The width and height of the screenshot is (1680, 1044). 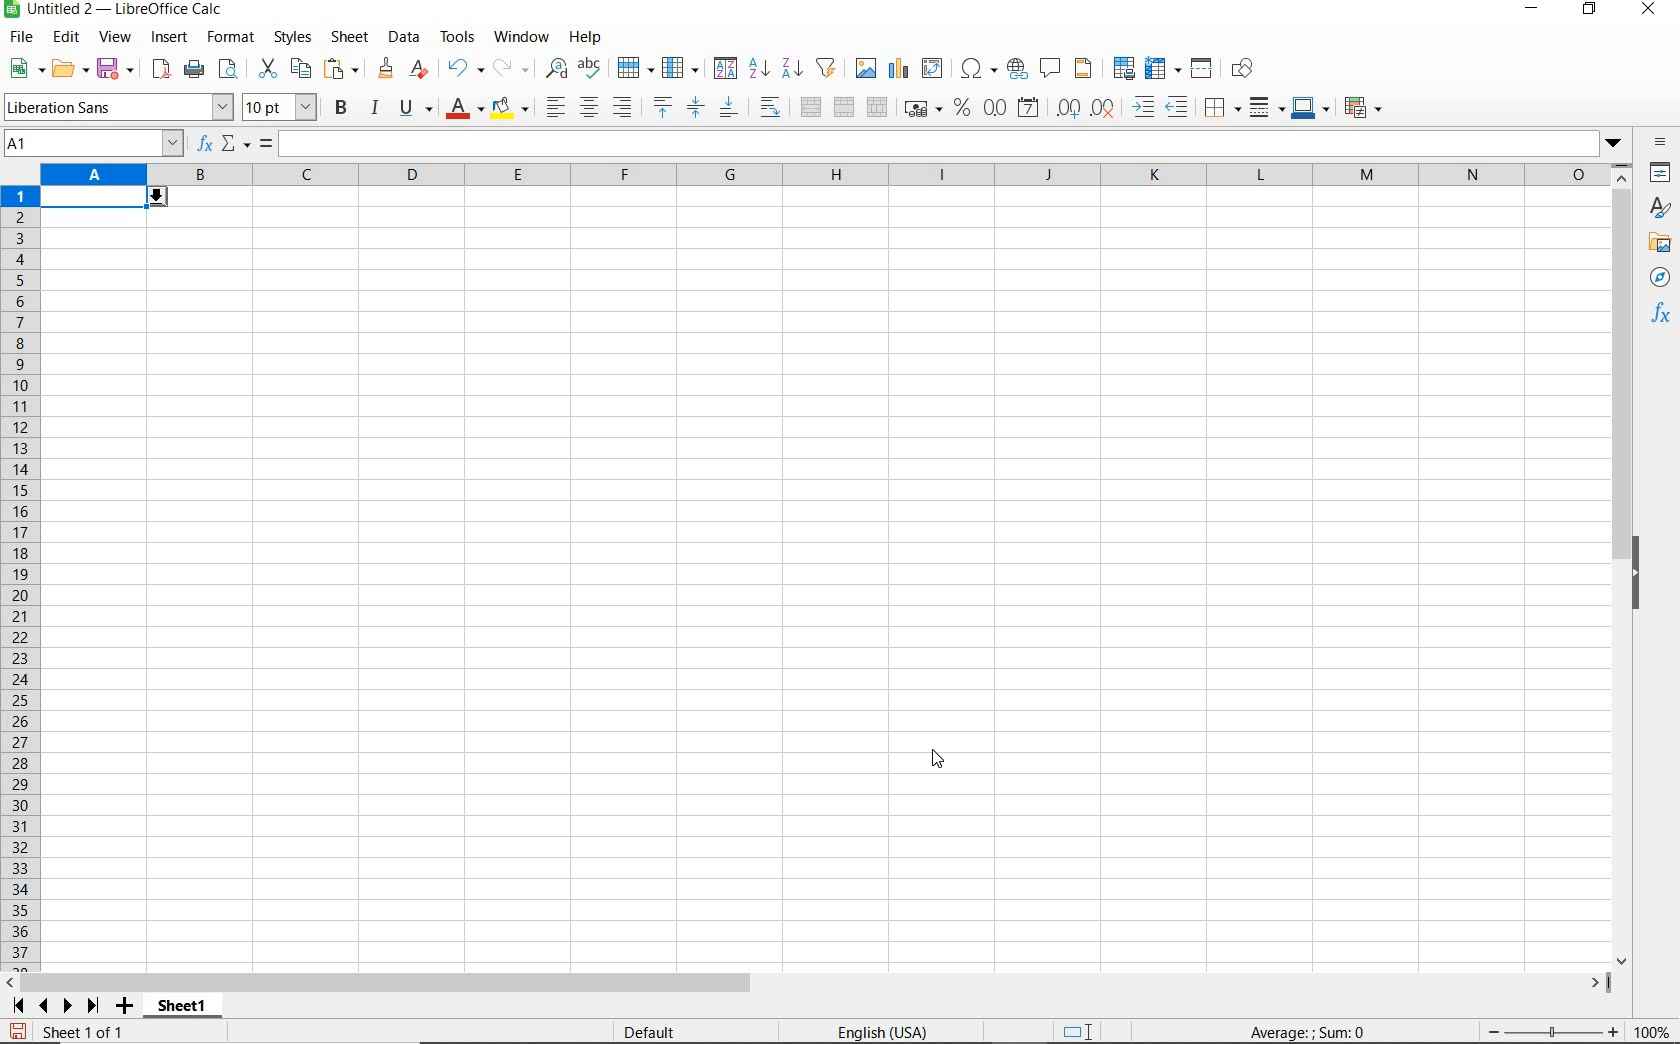 What do you see at coordinates (267, 69) in the screenshot?
I see `cut` at bounding box center [267, 69].